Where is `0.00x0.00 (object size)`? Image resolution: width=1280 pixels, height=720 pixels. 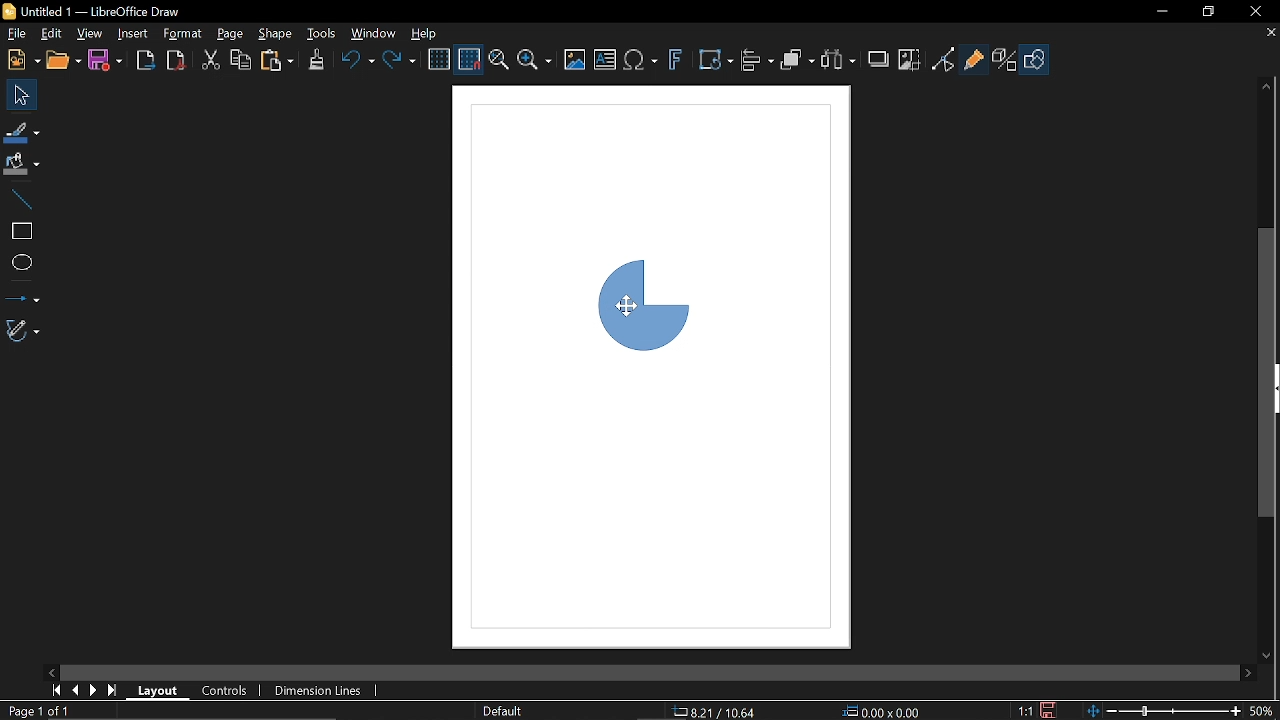 0.00x0.00 (object size) is located at coordinates (880, 712).